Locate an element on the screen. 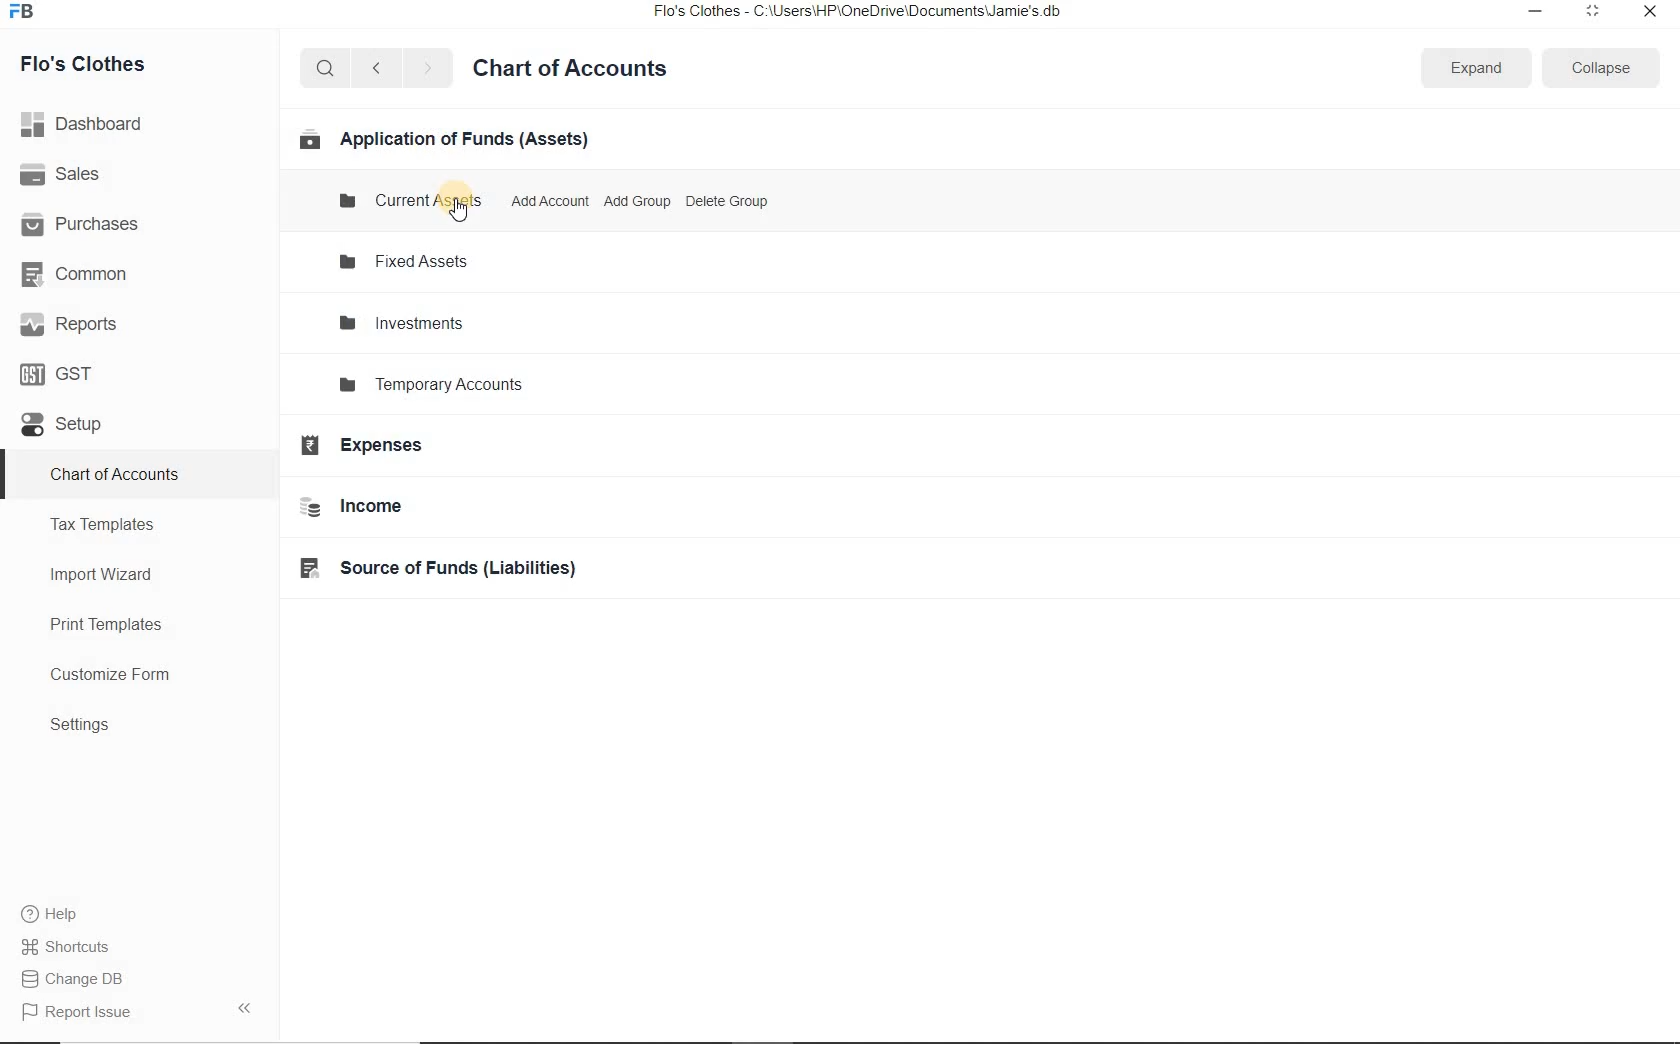 The image size is (1680, 1044). forward is located at coordinates (429, 69).